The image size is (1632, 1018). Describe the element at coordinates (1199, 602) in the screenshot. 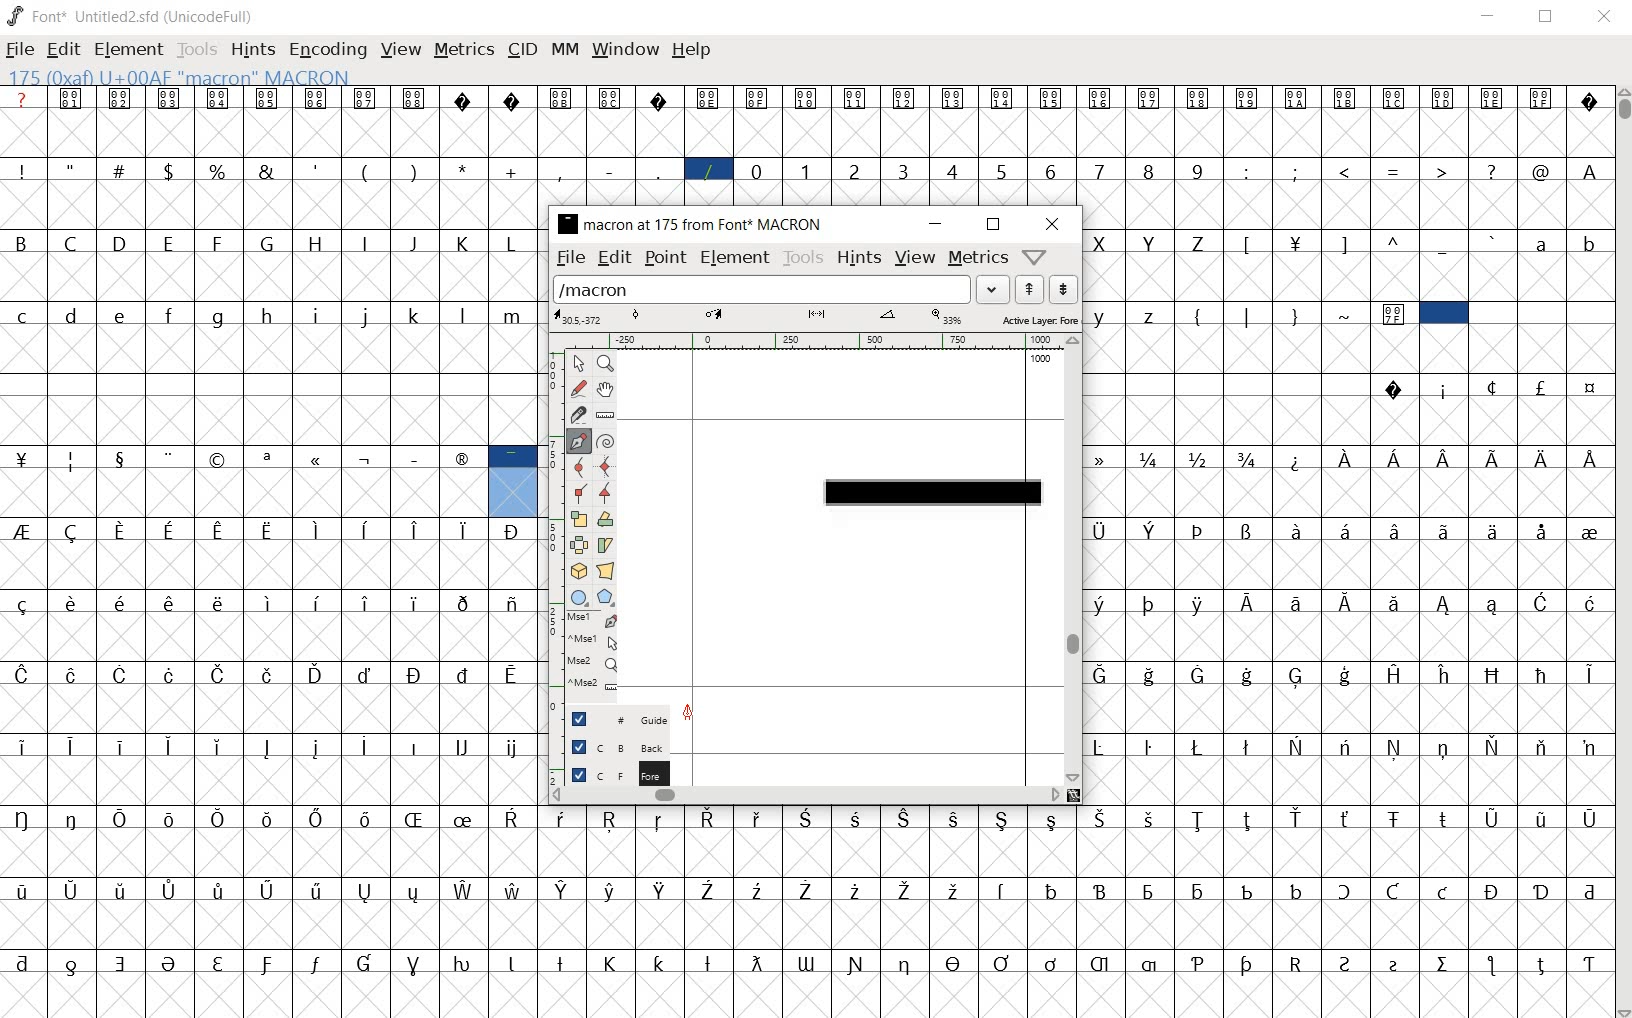

I see `Symbol` at that location.